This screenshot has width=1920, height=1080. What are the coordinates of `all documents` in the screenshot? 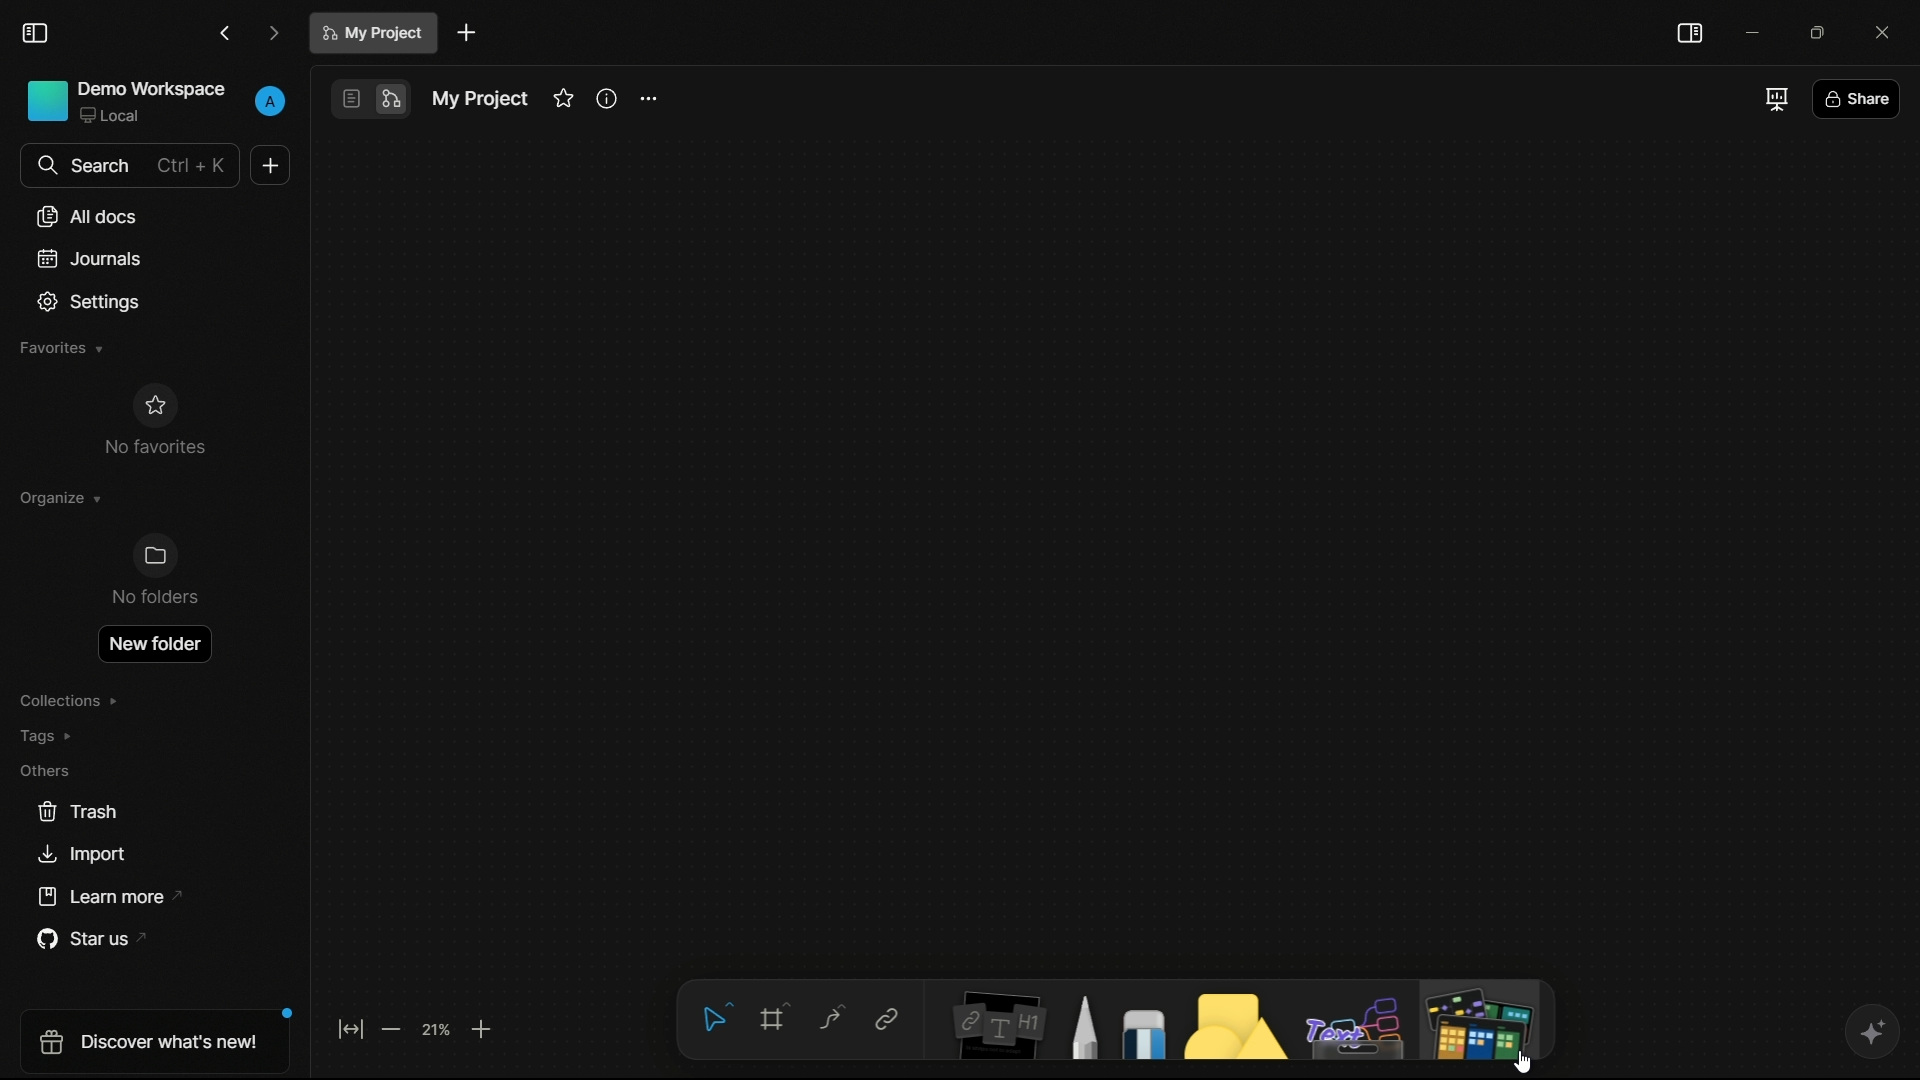 It's located at (86, 218).